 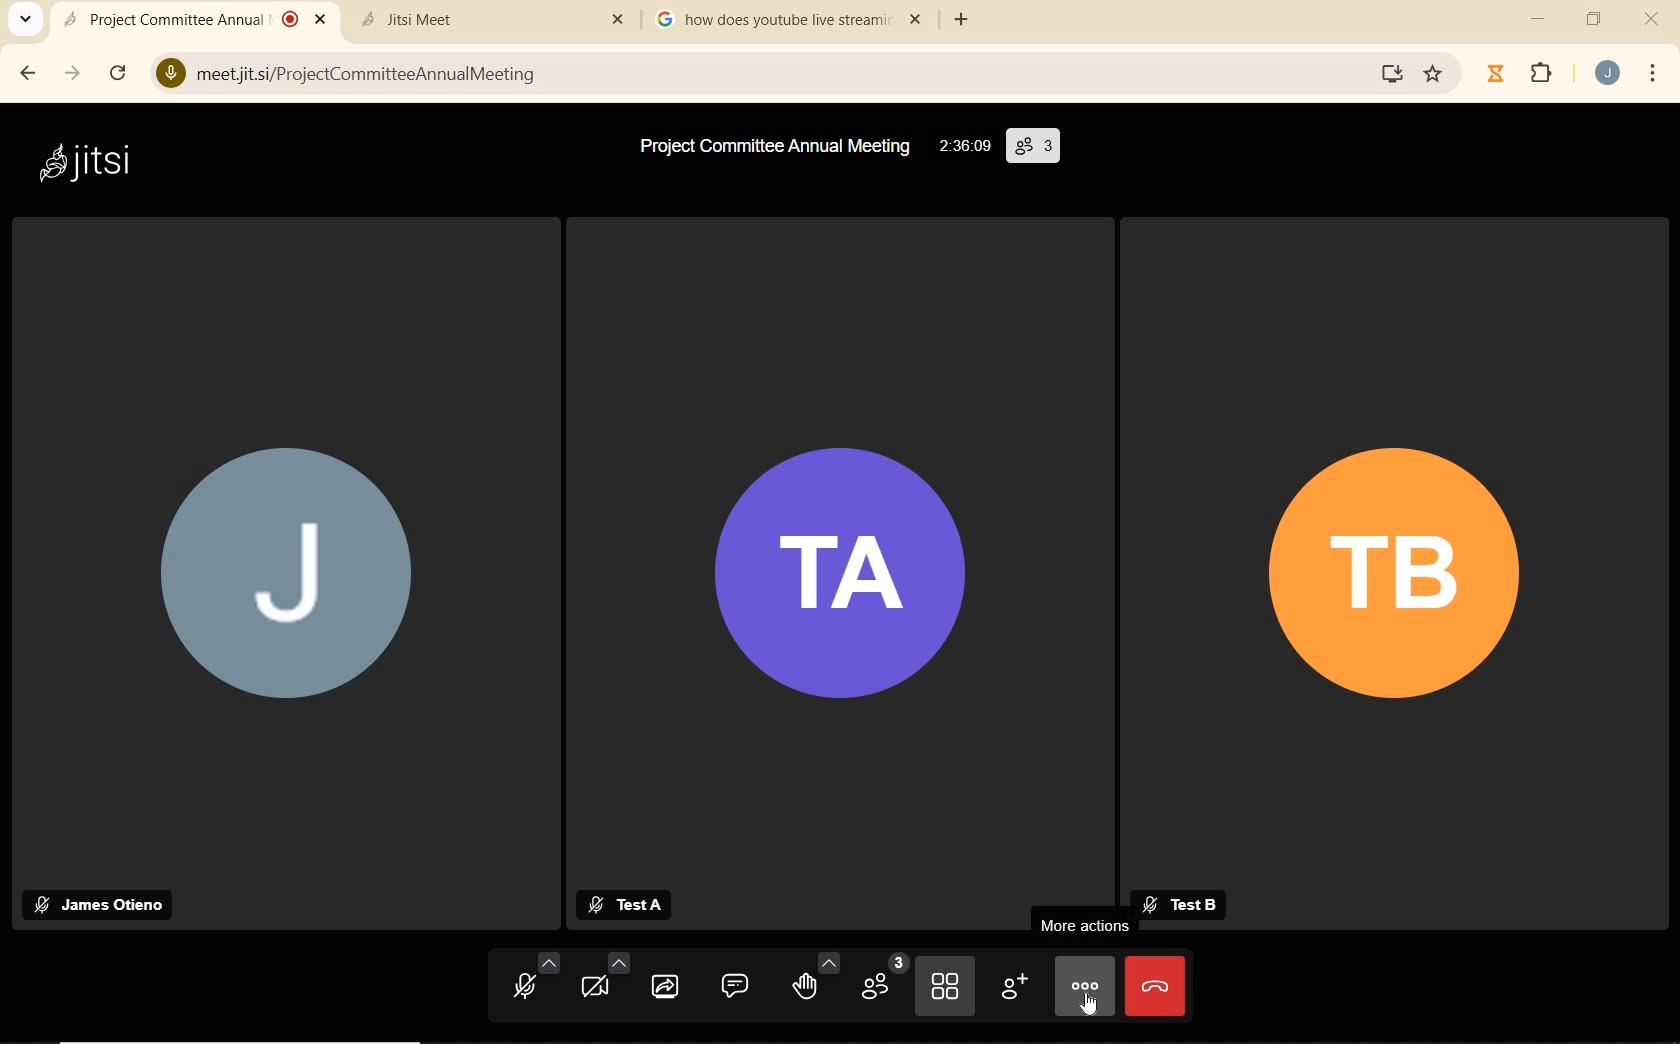 What do you see at coordinates (737, 985) in the screenshot?
I see `OPEN CHAT` at bounding box center [737, 985].